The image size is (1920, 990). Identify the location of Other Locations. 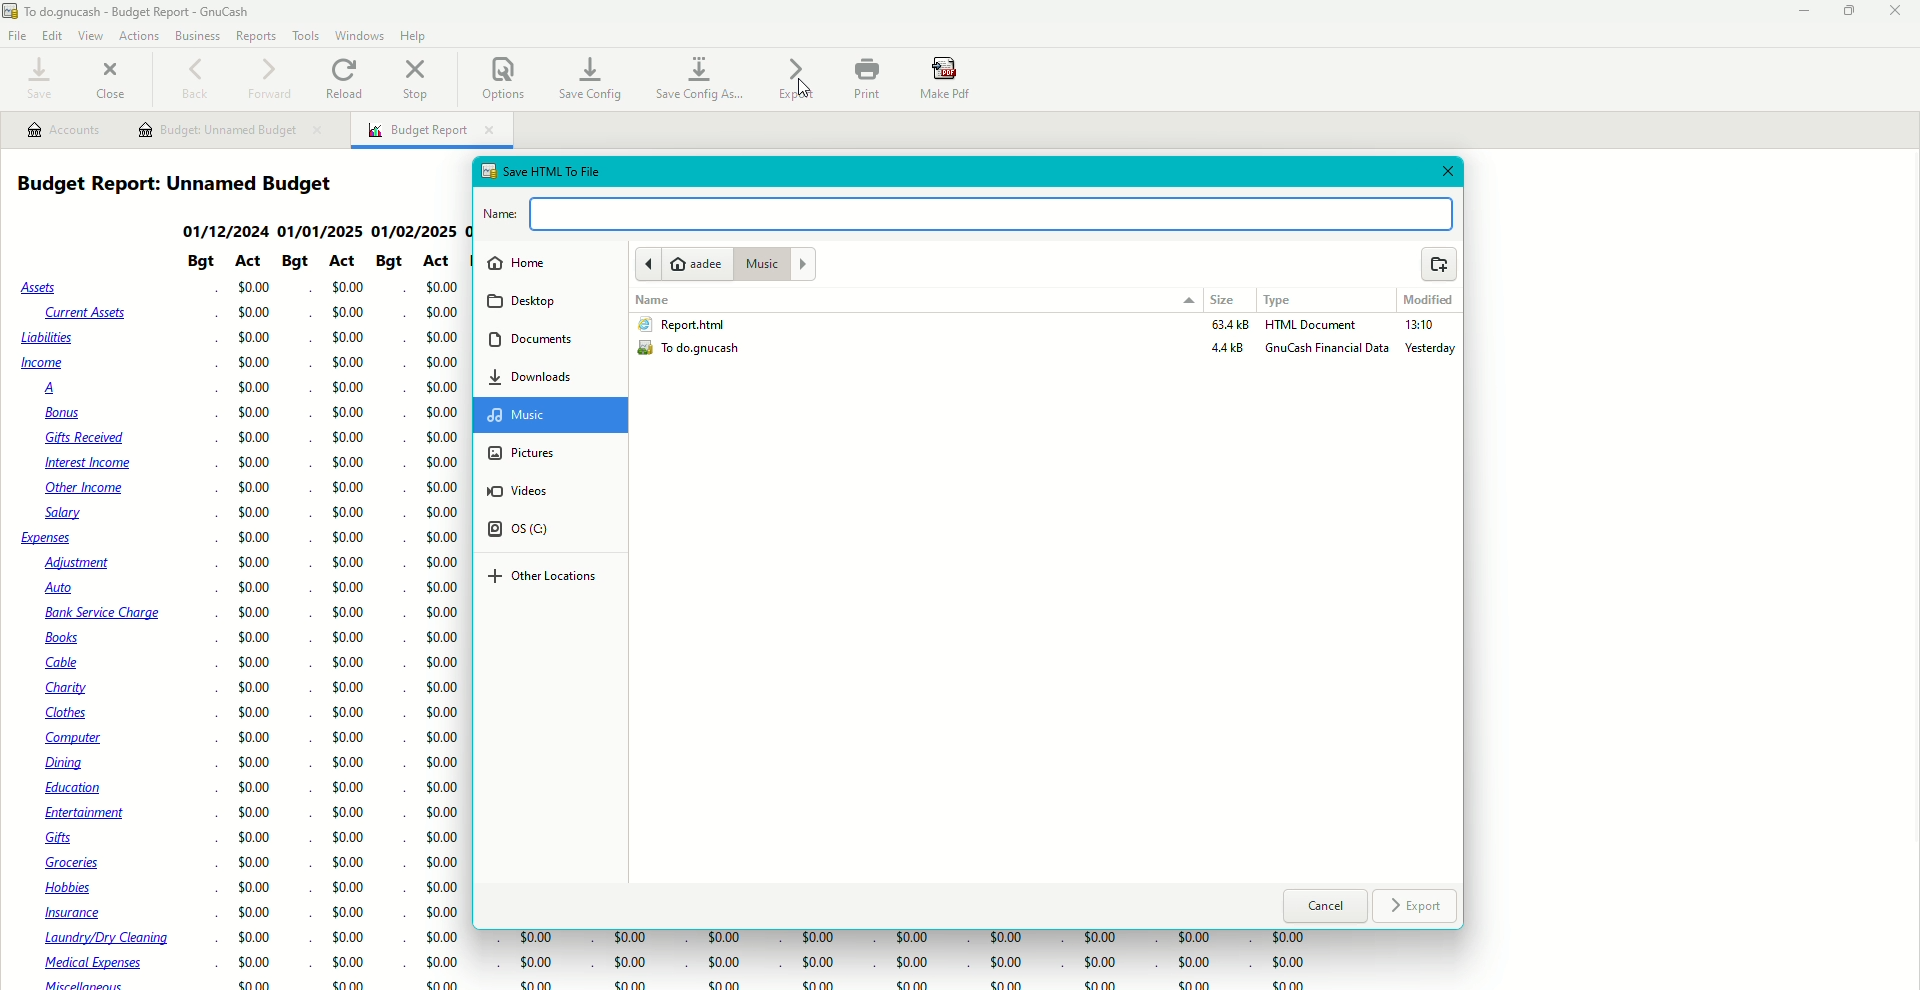
(543, 578).